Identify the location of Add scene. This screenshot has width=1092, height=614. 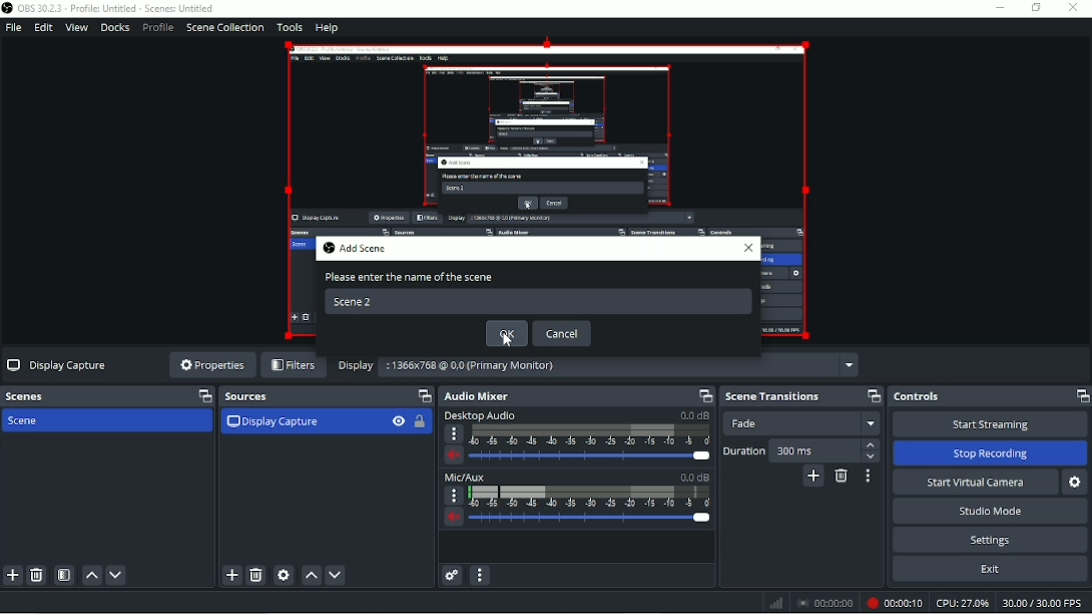
(354, 248).